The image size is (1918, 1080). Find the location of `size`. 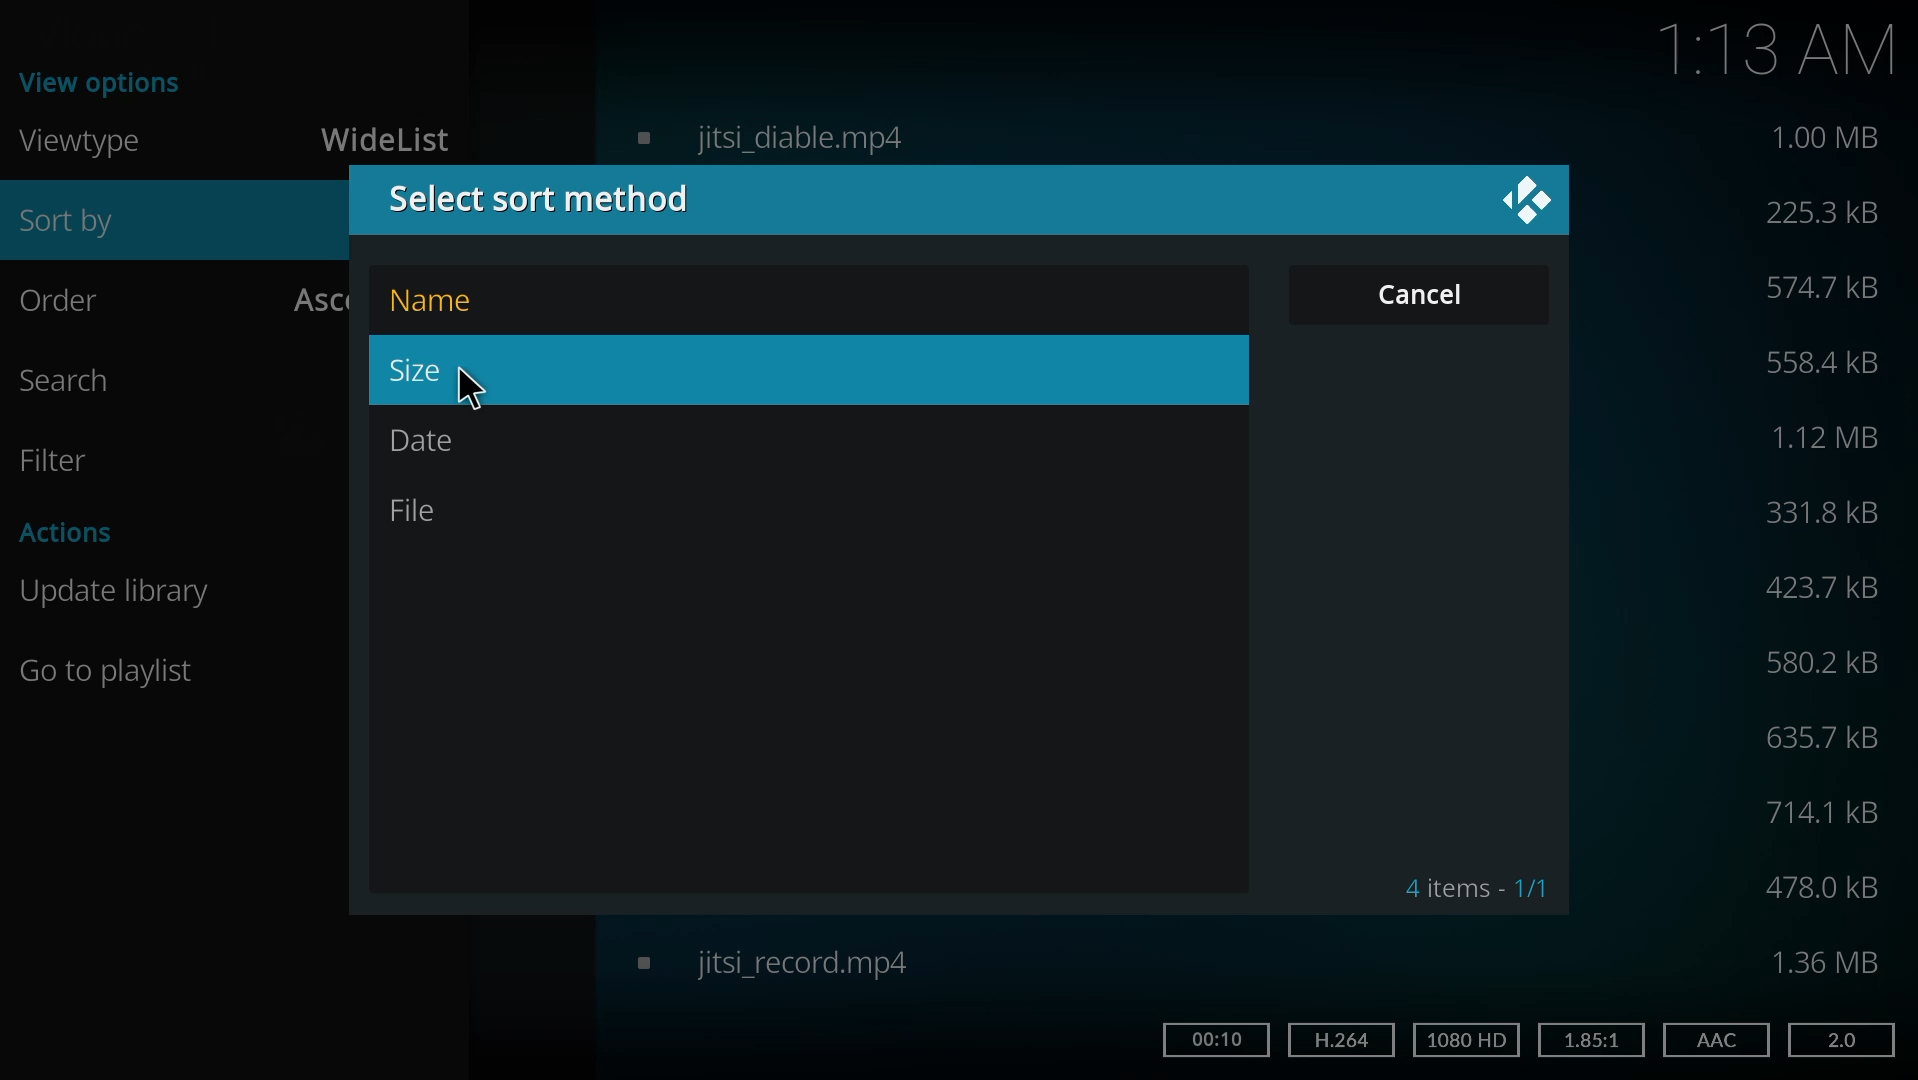

size is located at coordinates (1811, 292).